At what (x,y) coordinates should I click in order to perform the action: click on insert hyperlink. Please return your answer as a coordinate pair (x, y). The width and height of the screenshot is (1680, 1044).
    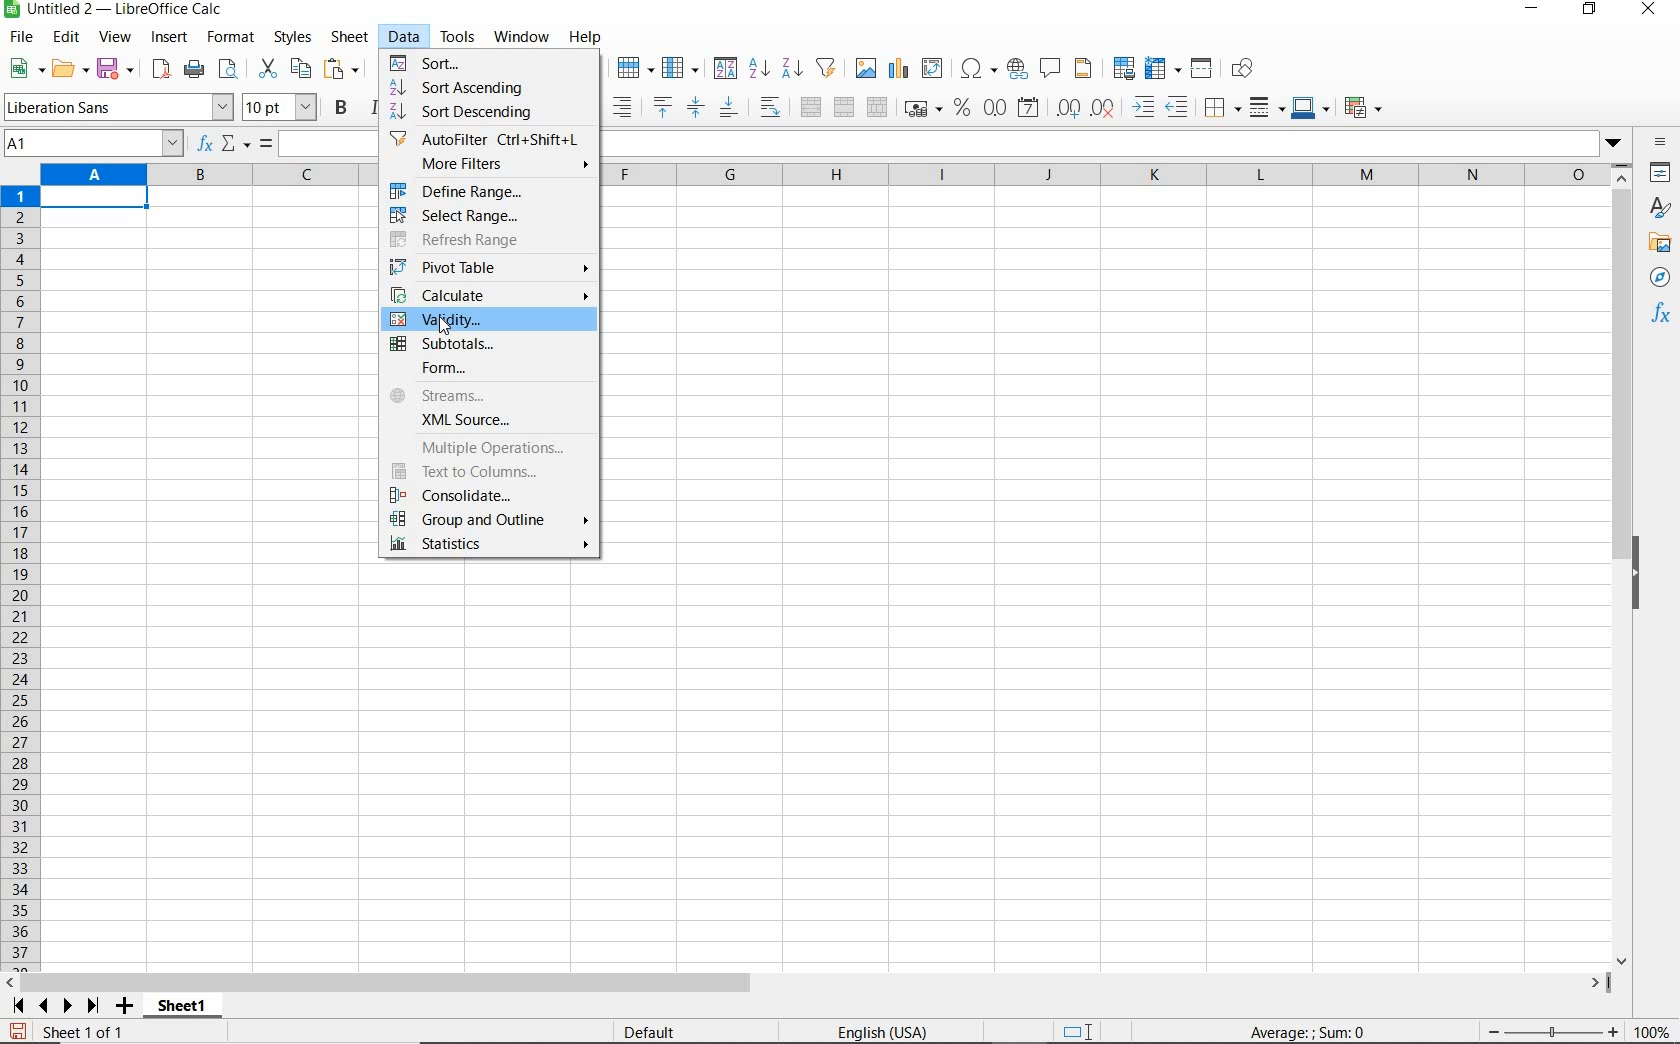
    Looking at the image, I should click on (1017, 67).